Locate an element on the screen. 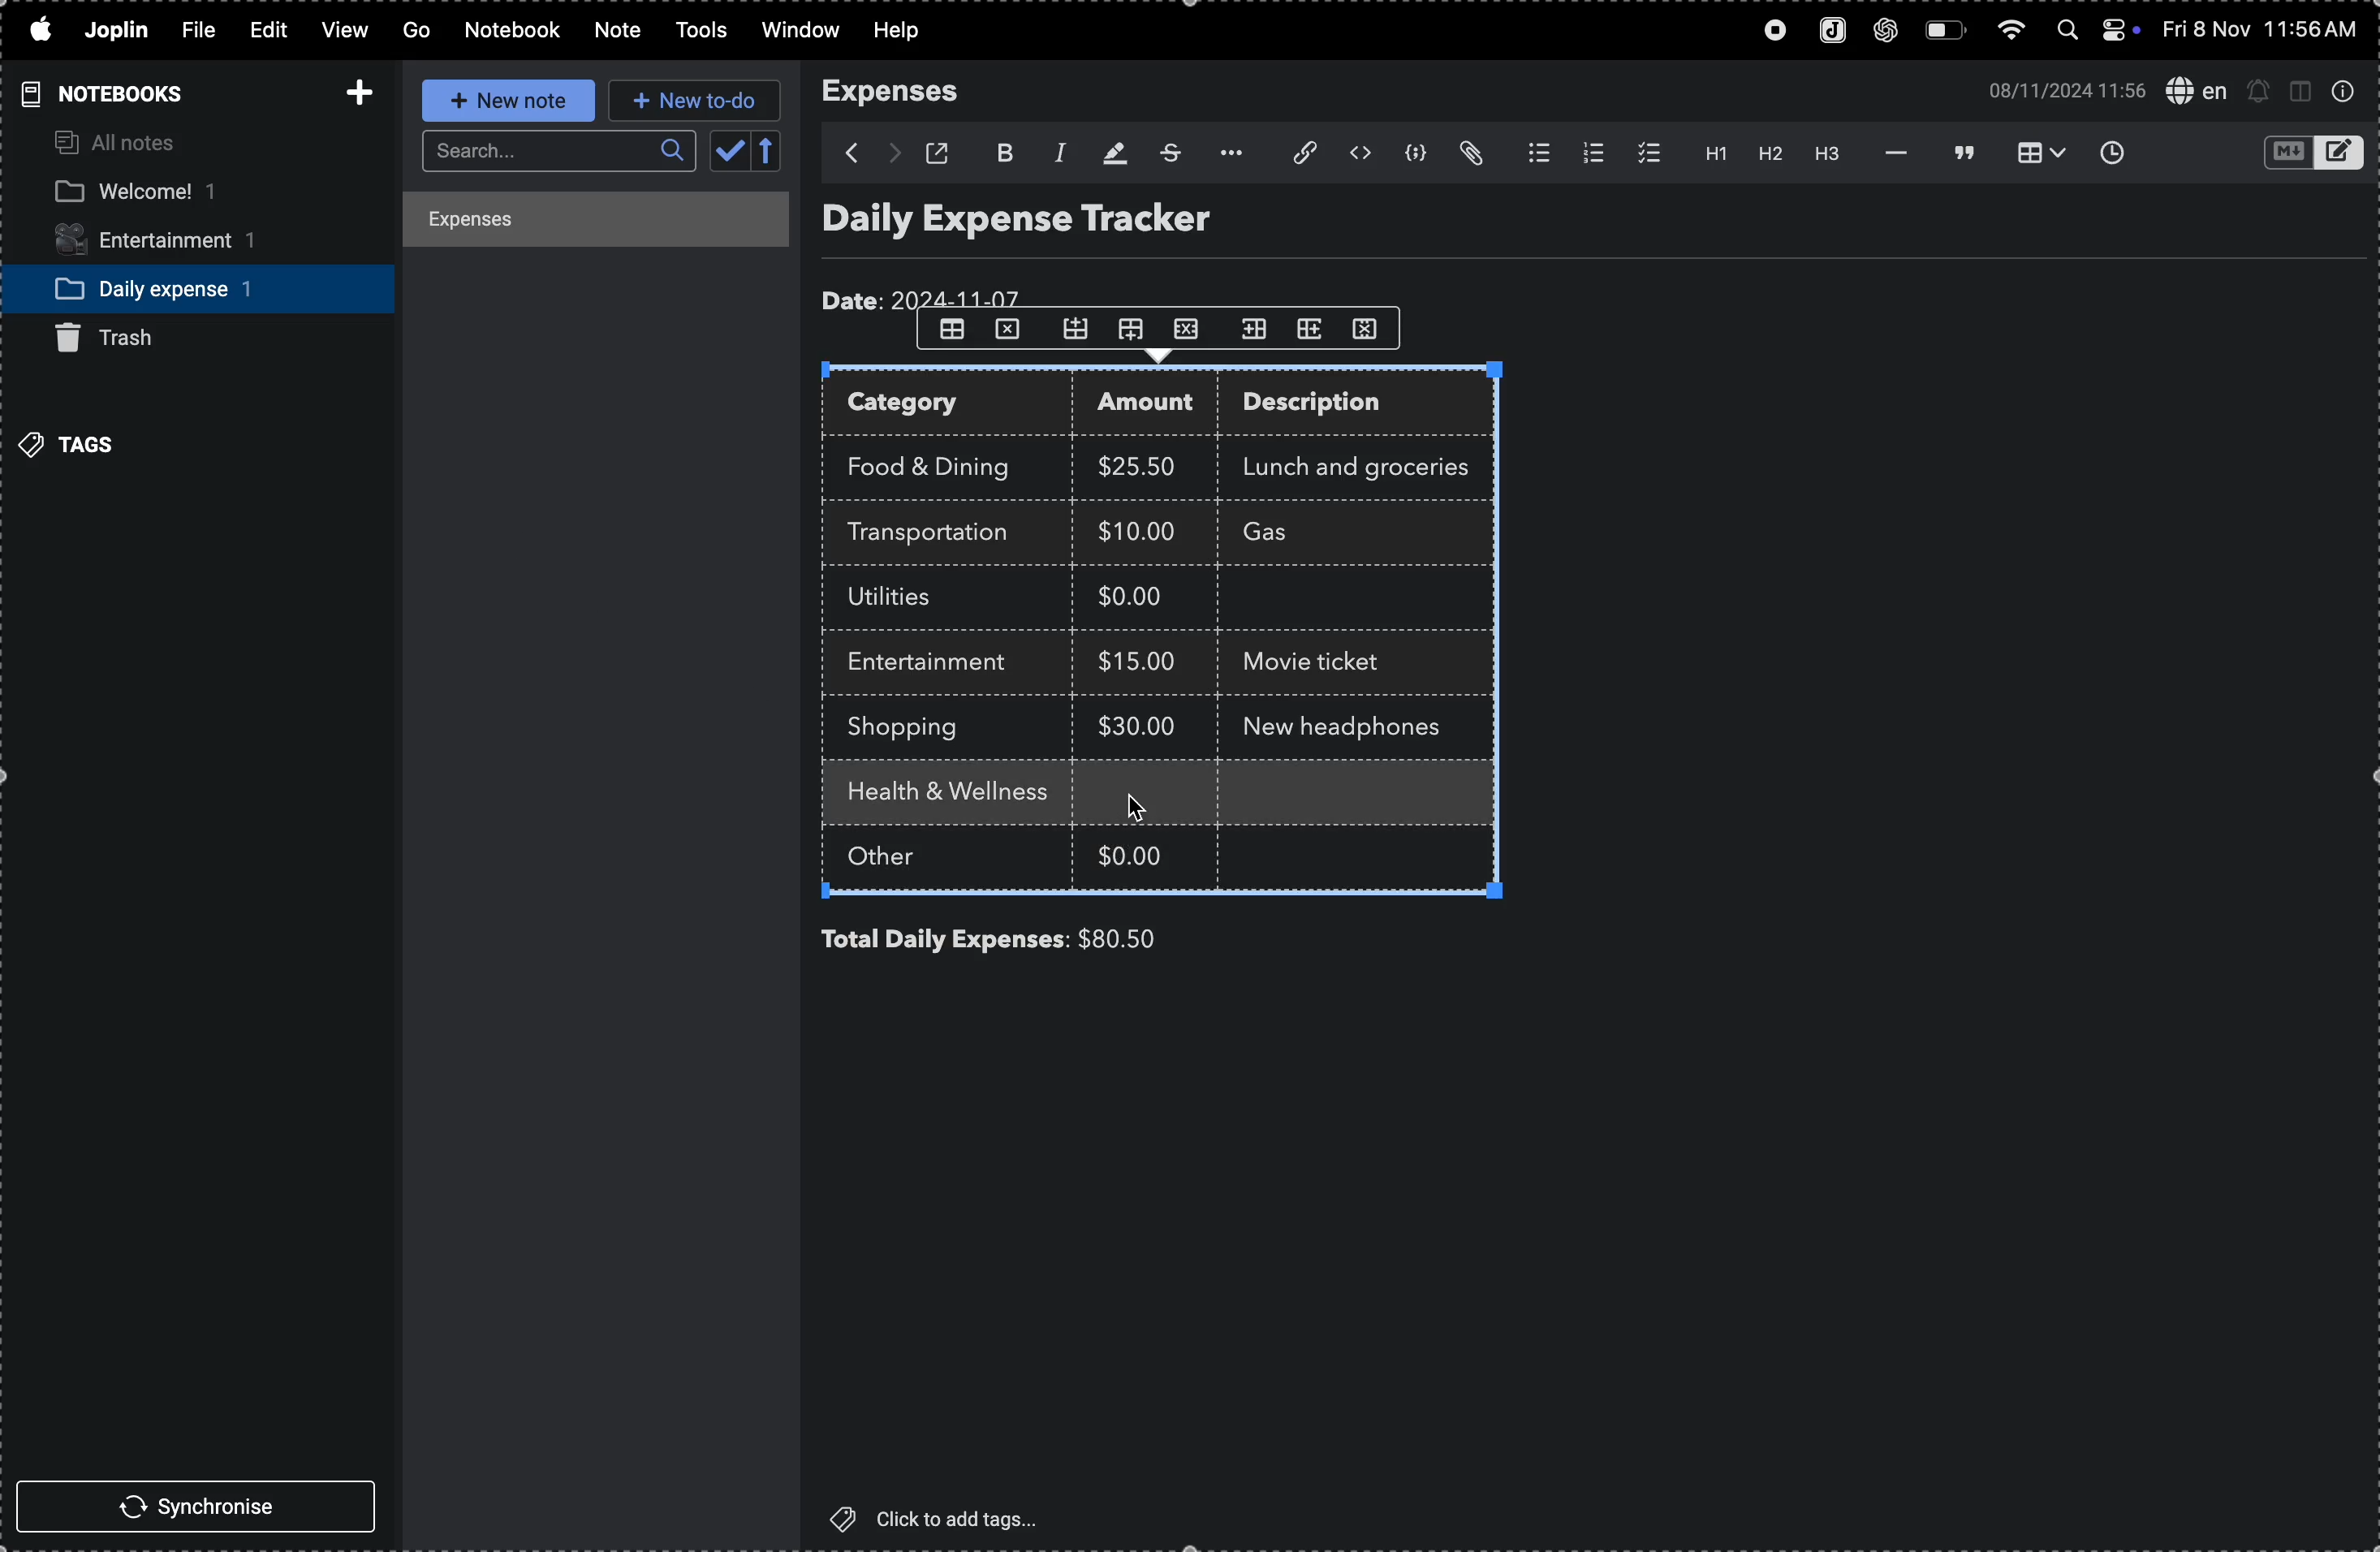 The image size is (2380, 1552). delete coloumn is located at coordinates (1376, 327).